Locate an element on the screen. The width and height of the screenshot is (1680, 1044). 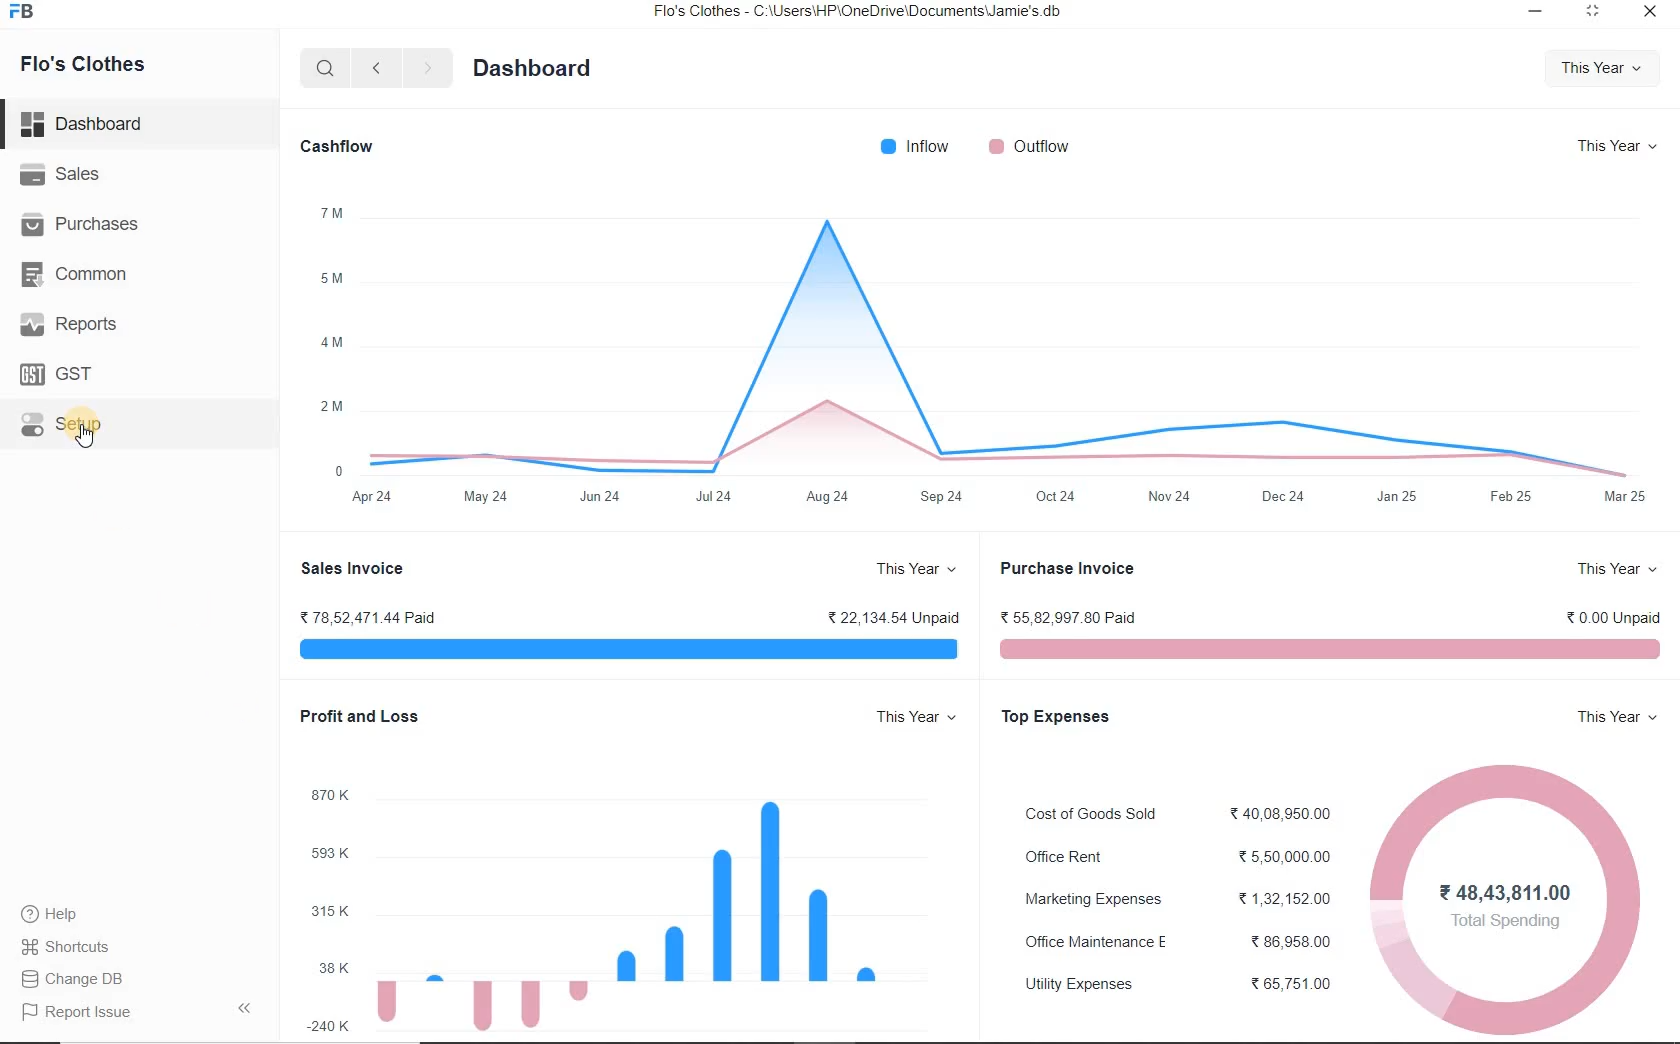
inflow is located at coordinates (915, 144).